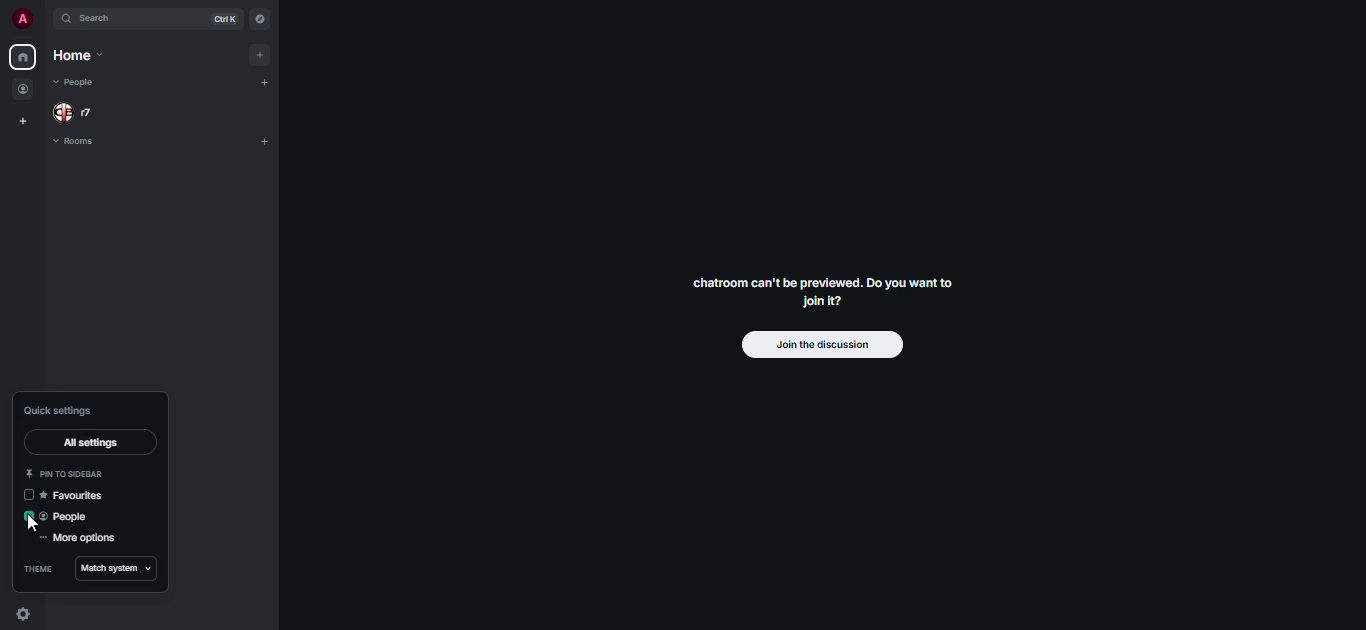  I want to click on people, so click(80, 112).